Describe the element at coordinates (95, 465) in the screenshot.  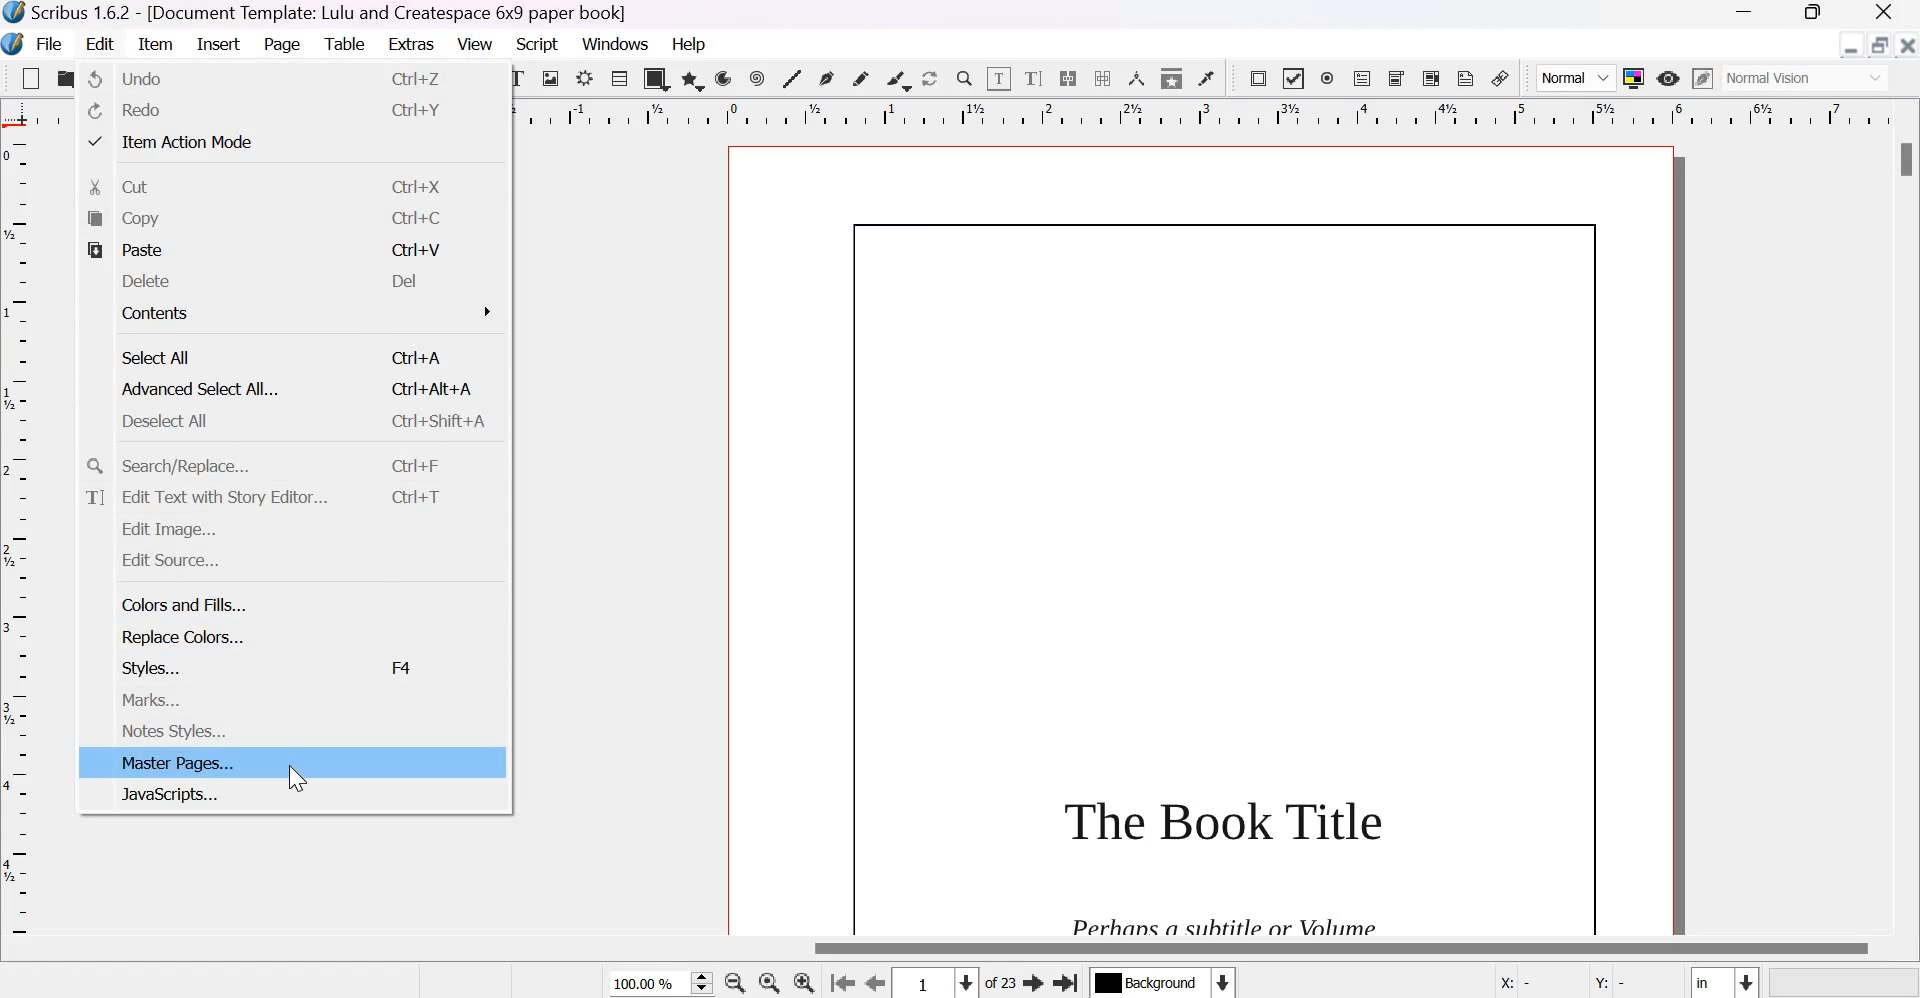
I see `search icon` at that location.